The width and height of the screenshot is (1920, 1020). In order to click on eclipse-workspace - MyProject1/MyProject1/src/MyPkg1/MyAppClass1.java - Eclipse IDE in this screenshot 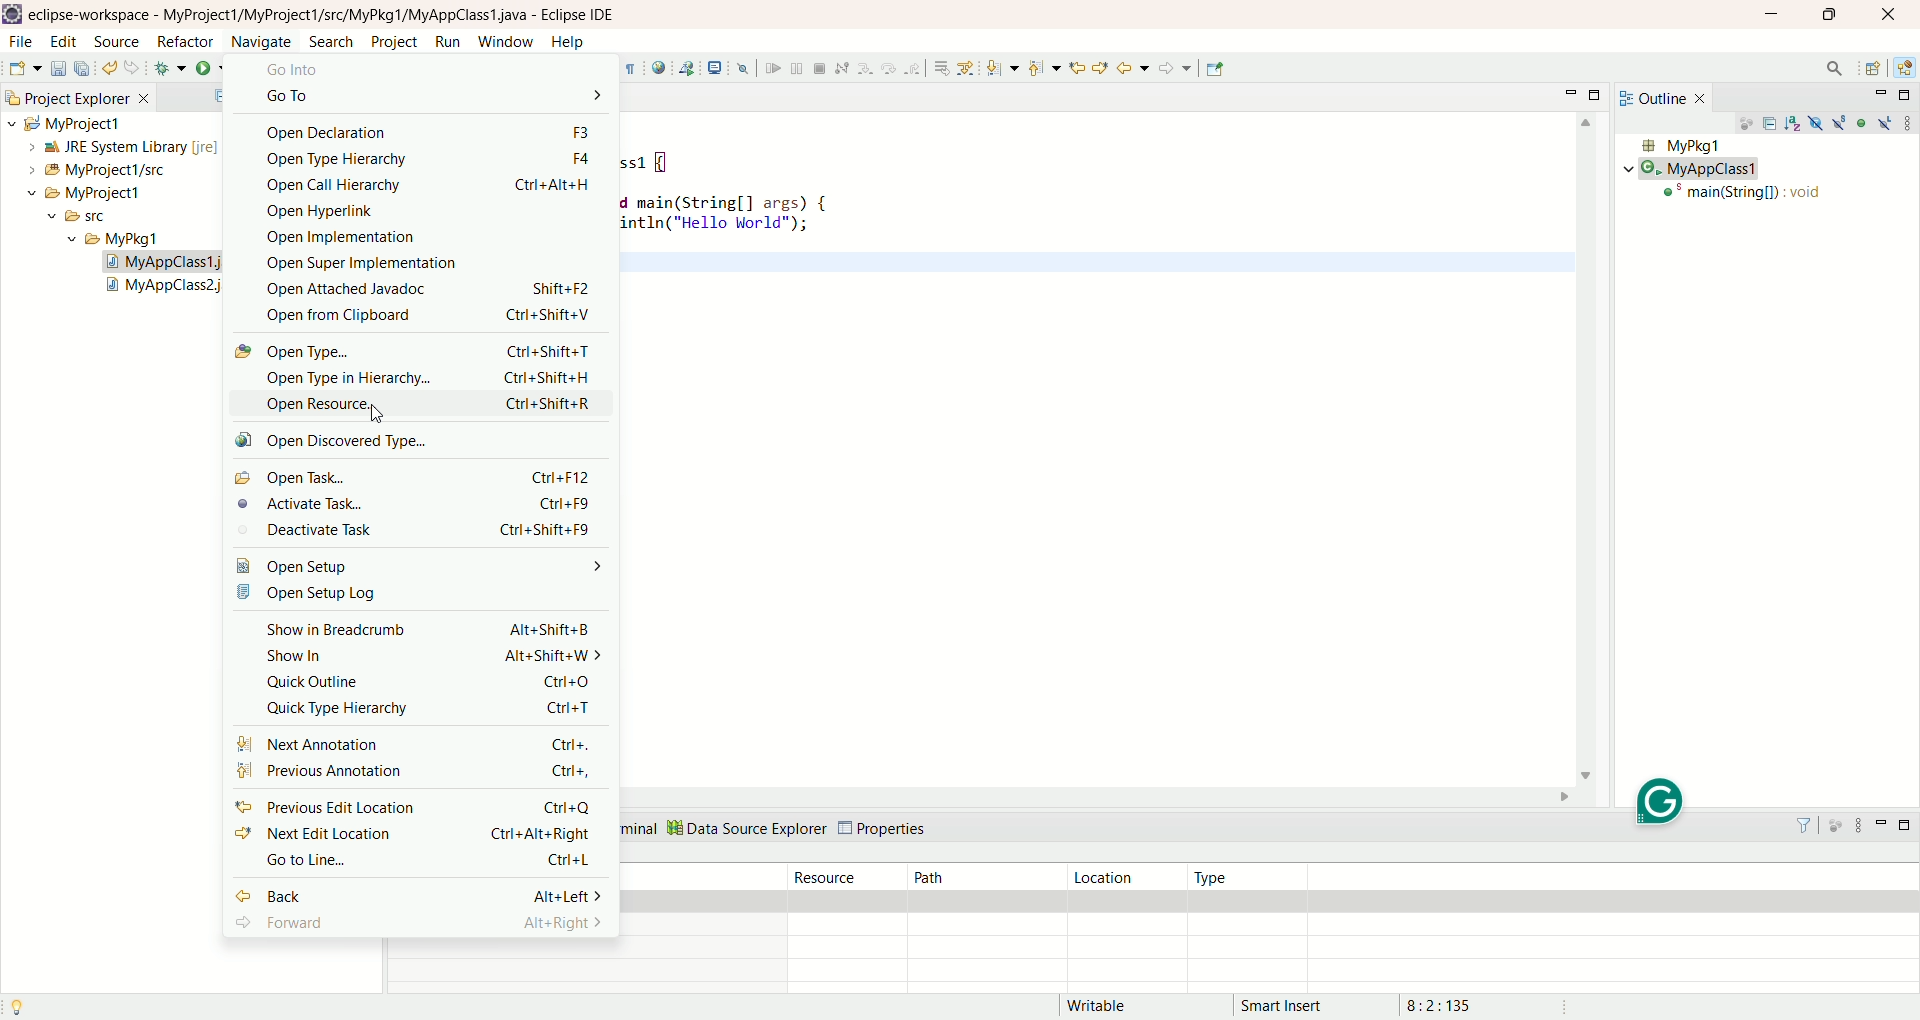, I will do `click(327, 15)`.